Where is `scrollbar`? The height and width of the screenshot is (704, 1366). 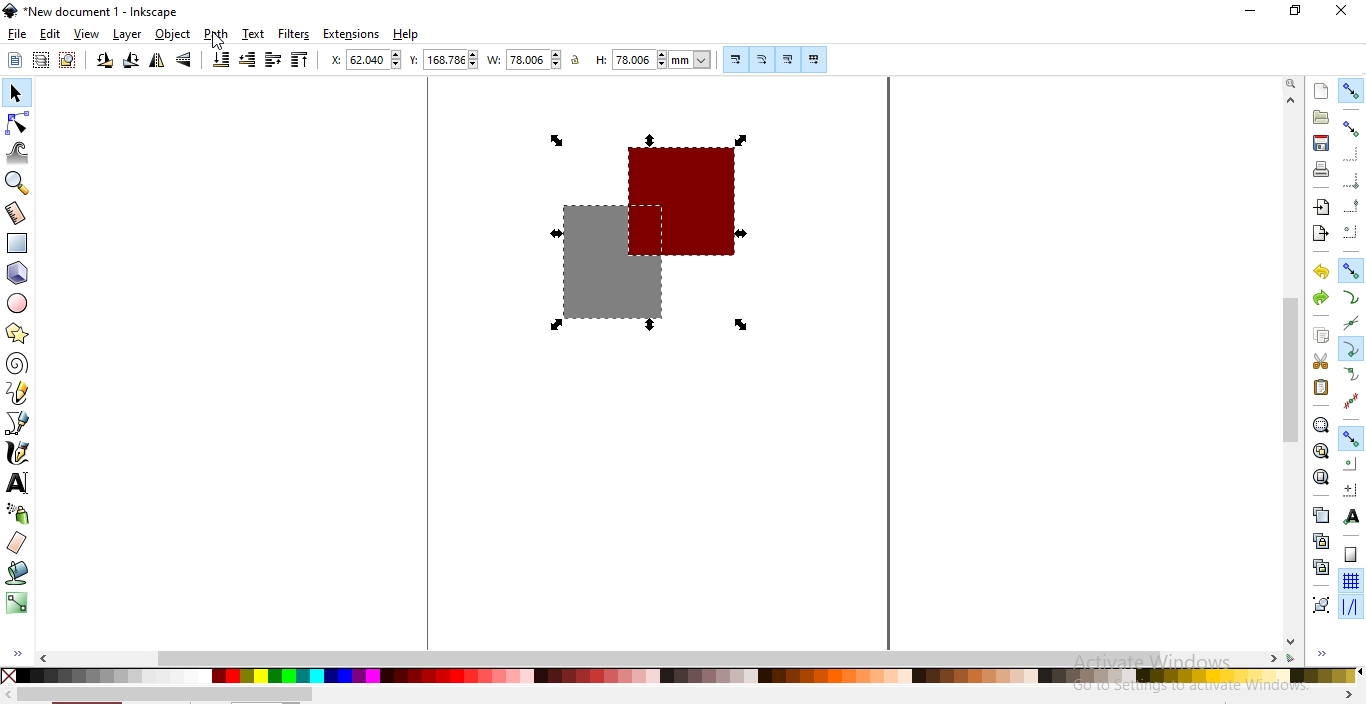
scrollbar is located at coordinates (165, 695).